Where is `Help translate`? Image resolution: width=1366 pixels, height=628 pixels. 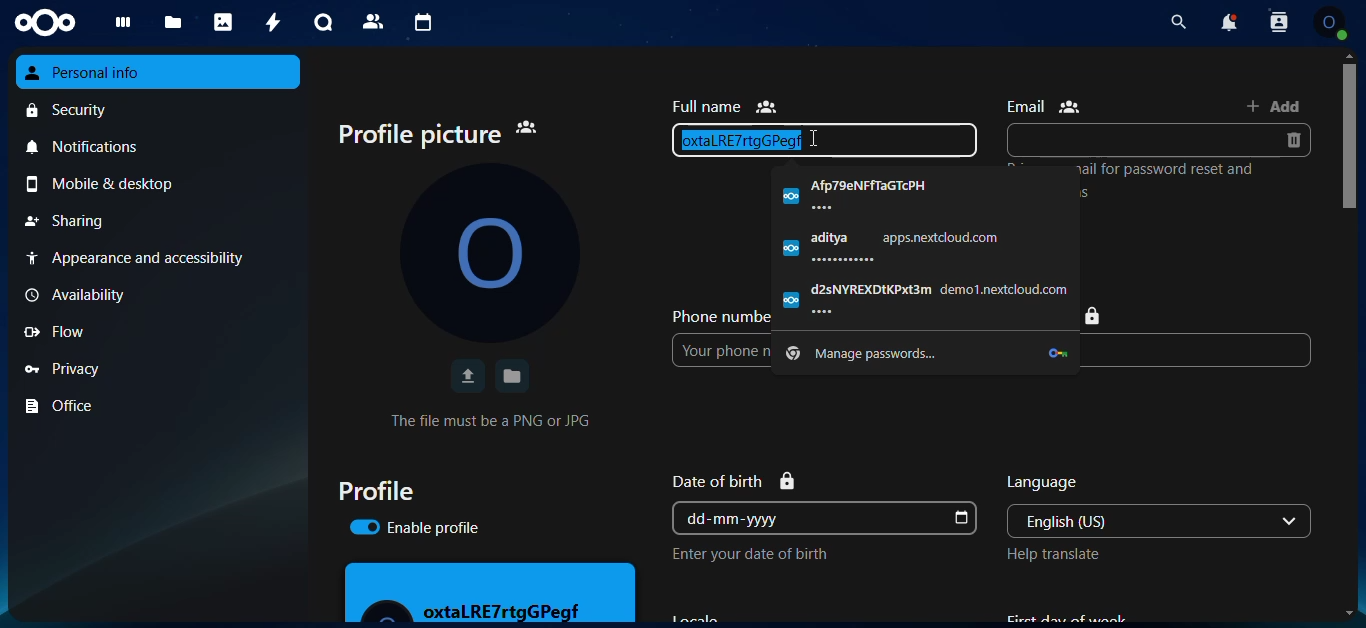 Help translate is located at coordinates (1053, 554).